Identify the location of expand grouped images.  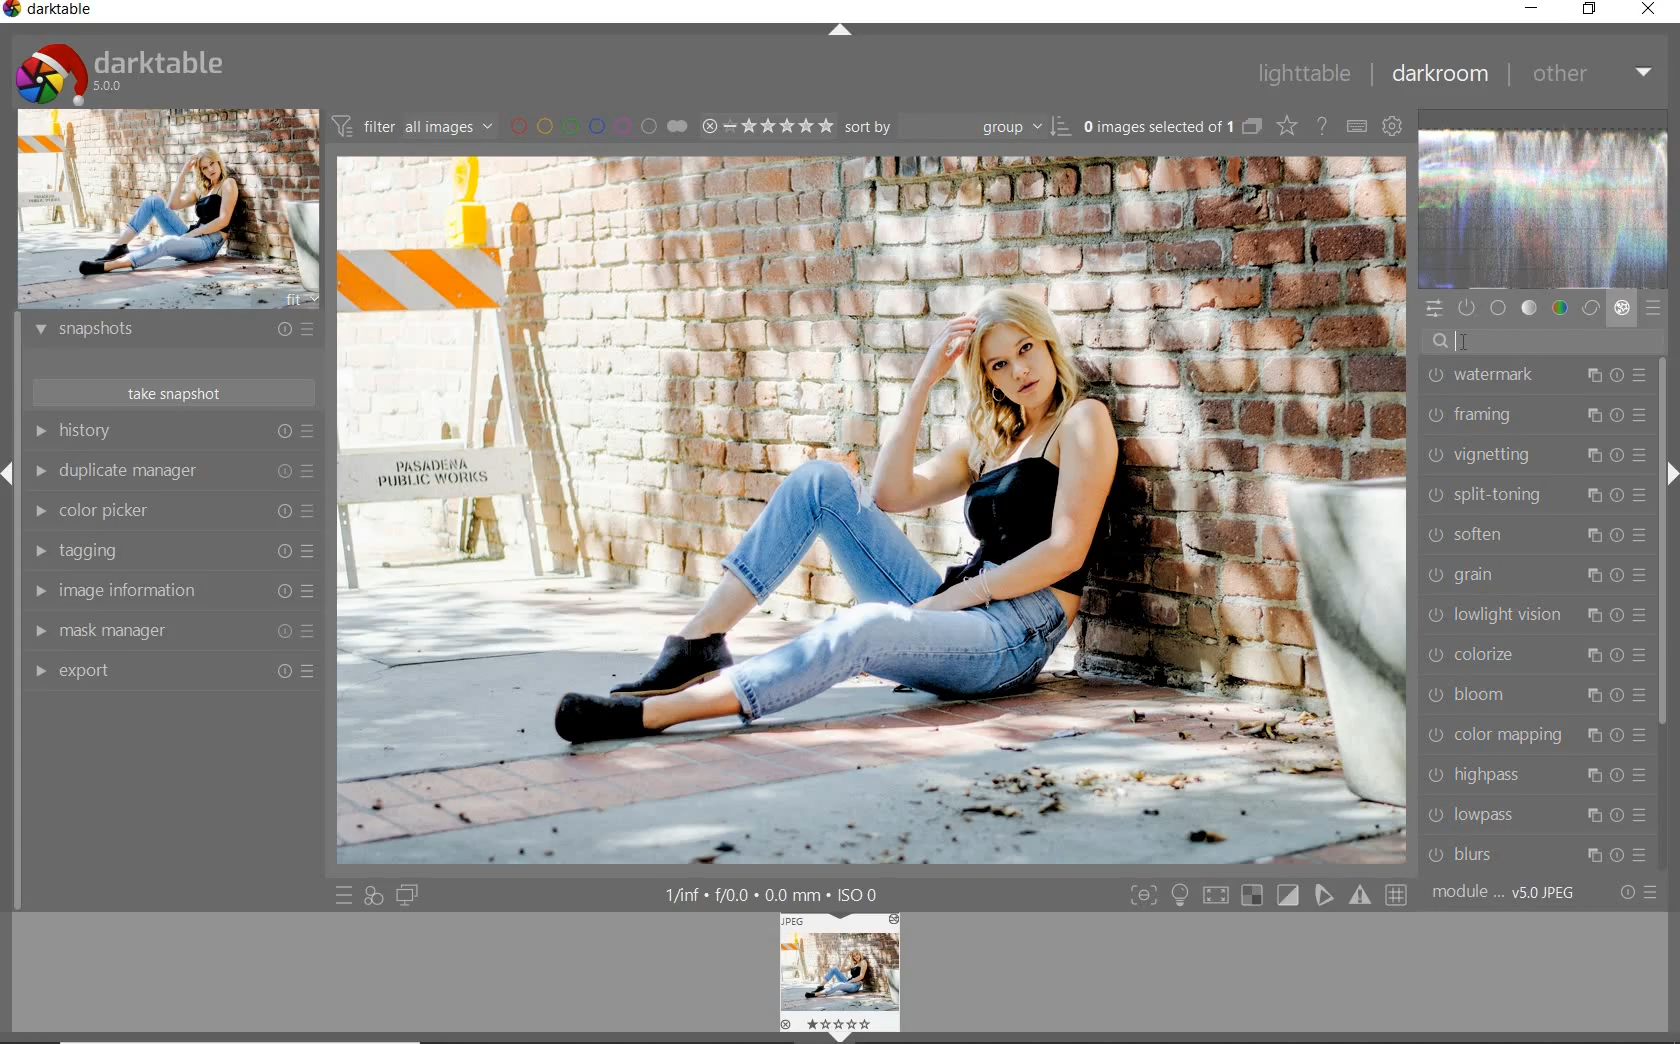
(1172, 126).